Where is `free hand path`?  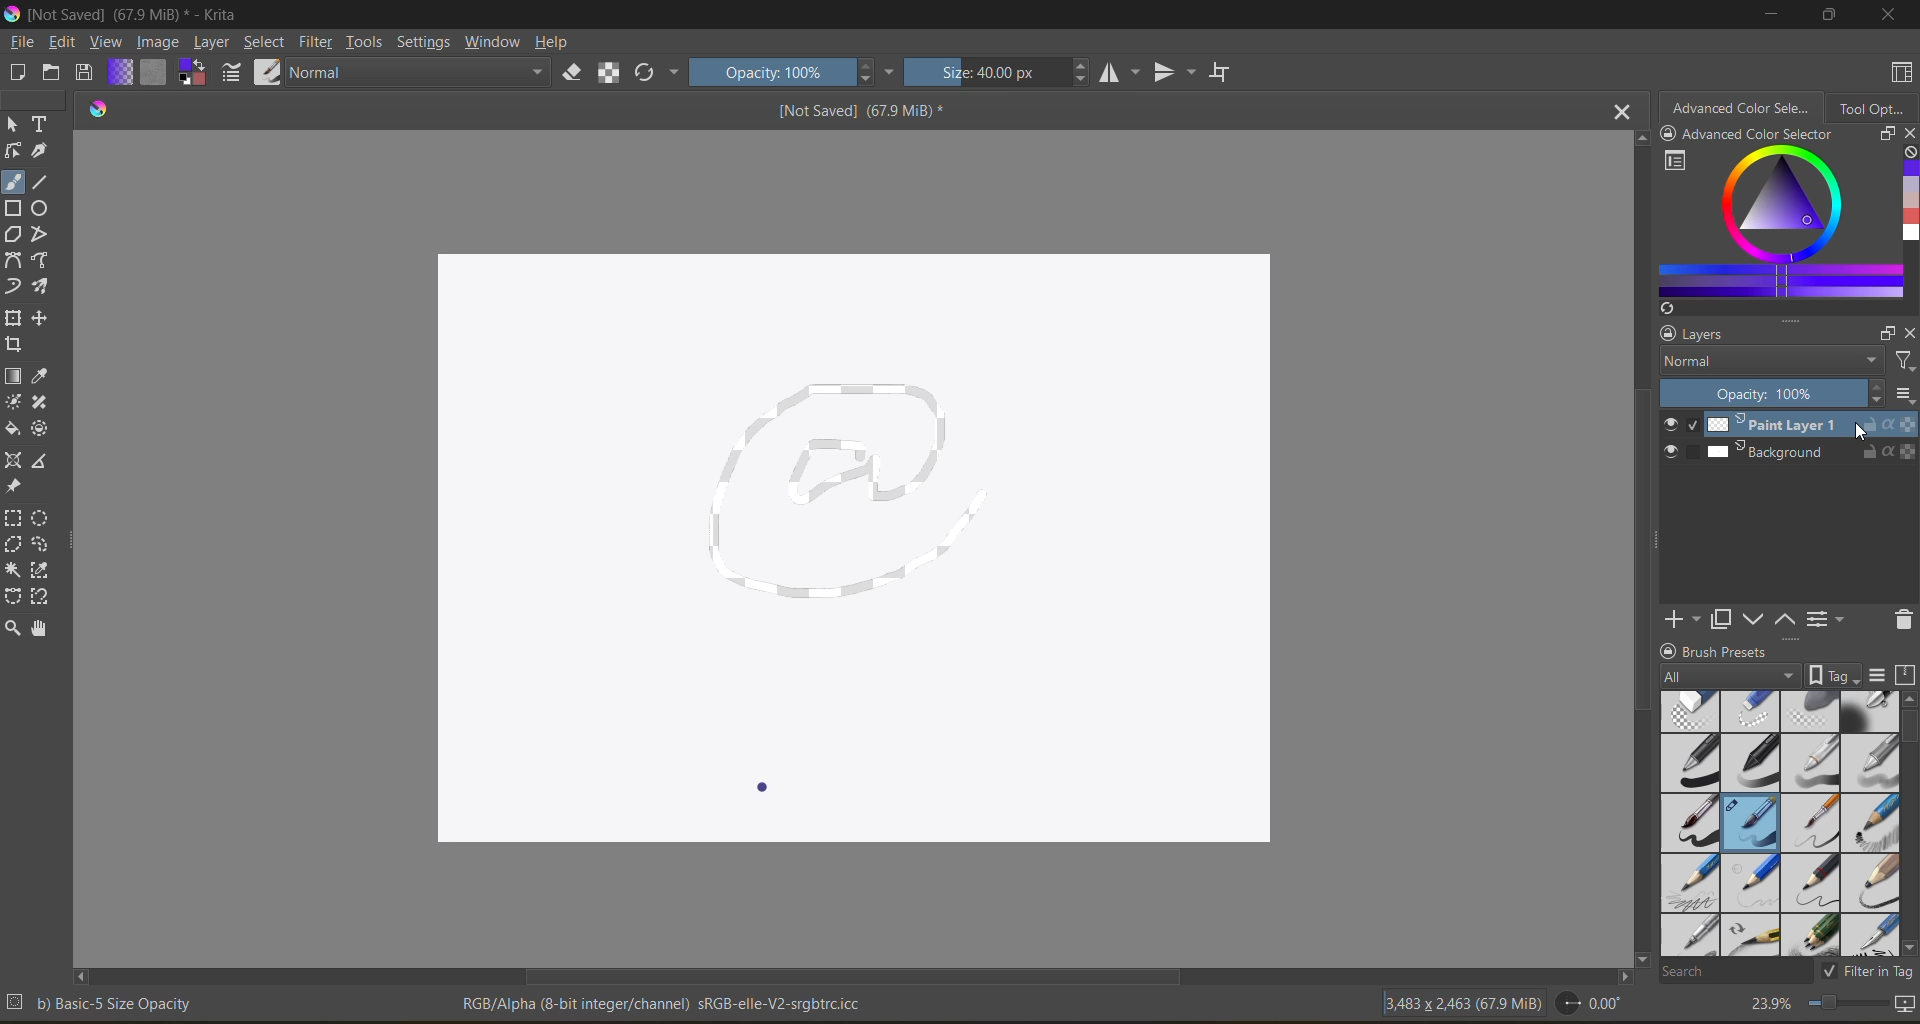
free hand path is located at coordinates (41, 260).